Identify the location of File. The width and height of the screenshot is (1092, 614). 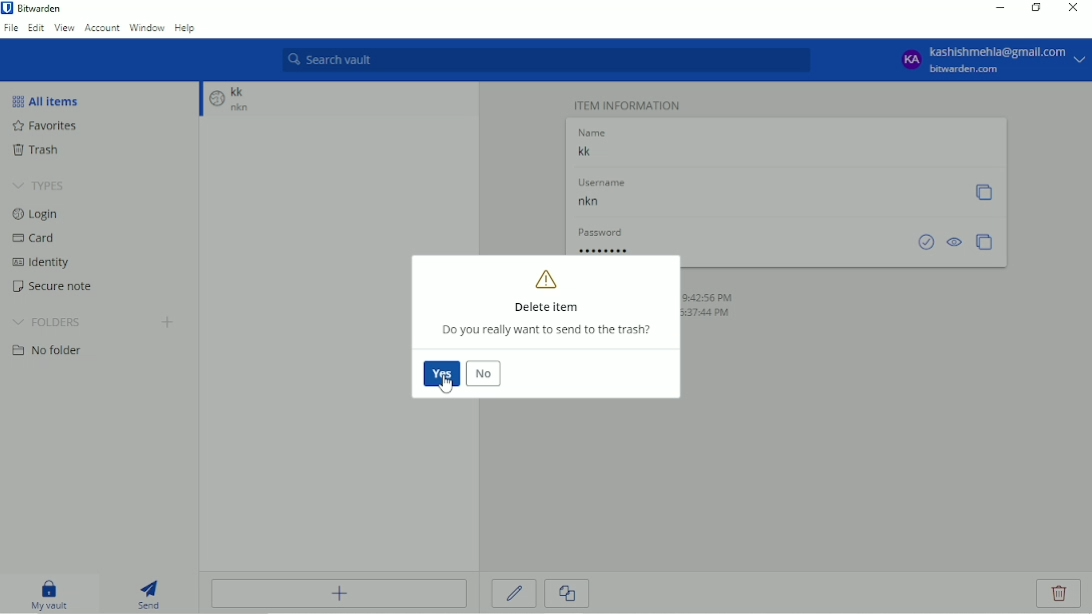
(11, 28).